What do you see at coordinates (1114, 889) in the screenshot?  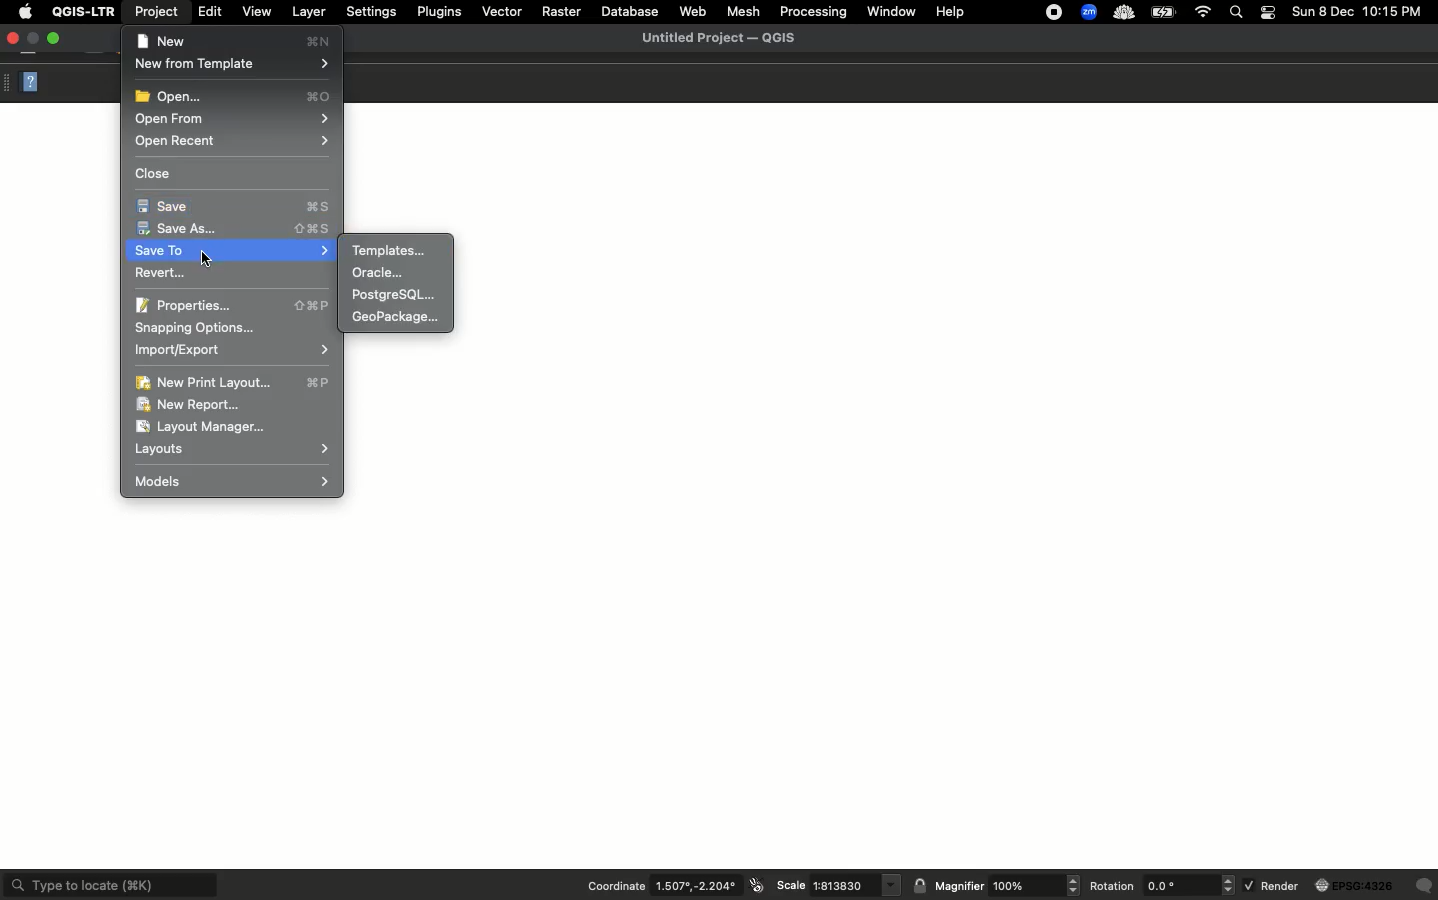 I see `Rotation` at bounding box center [1114, 889].